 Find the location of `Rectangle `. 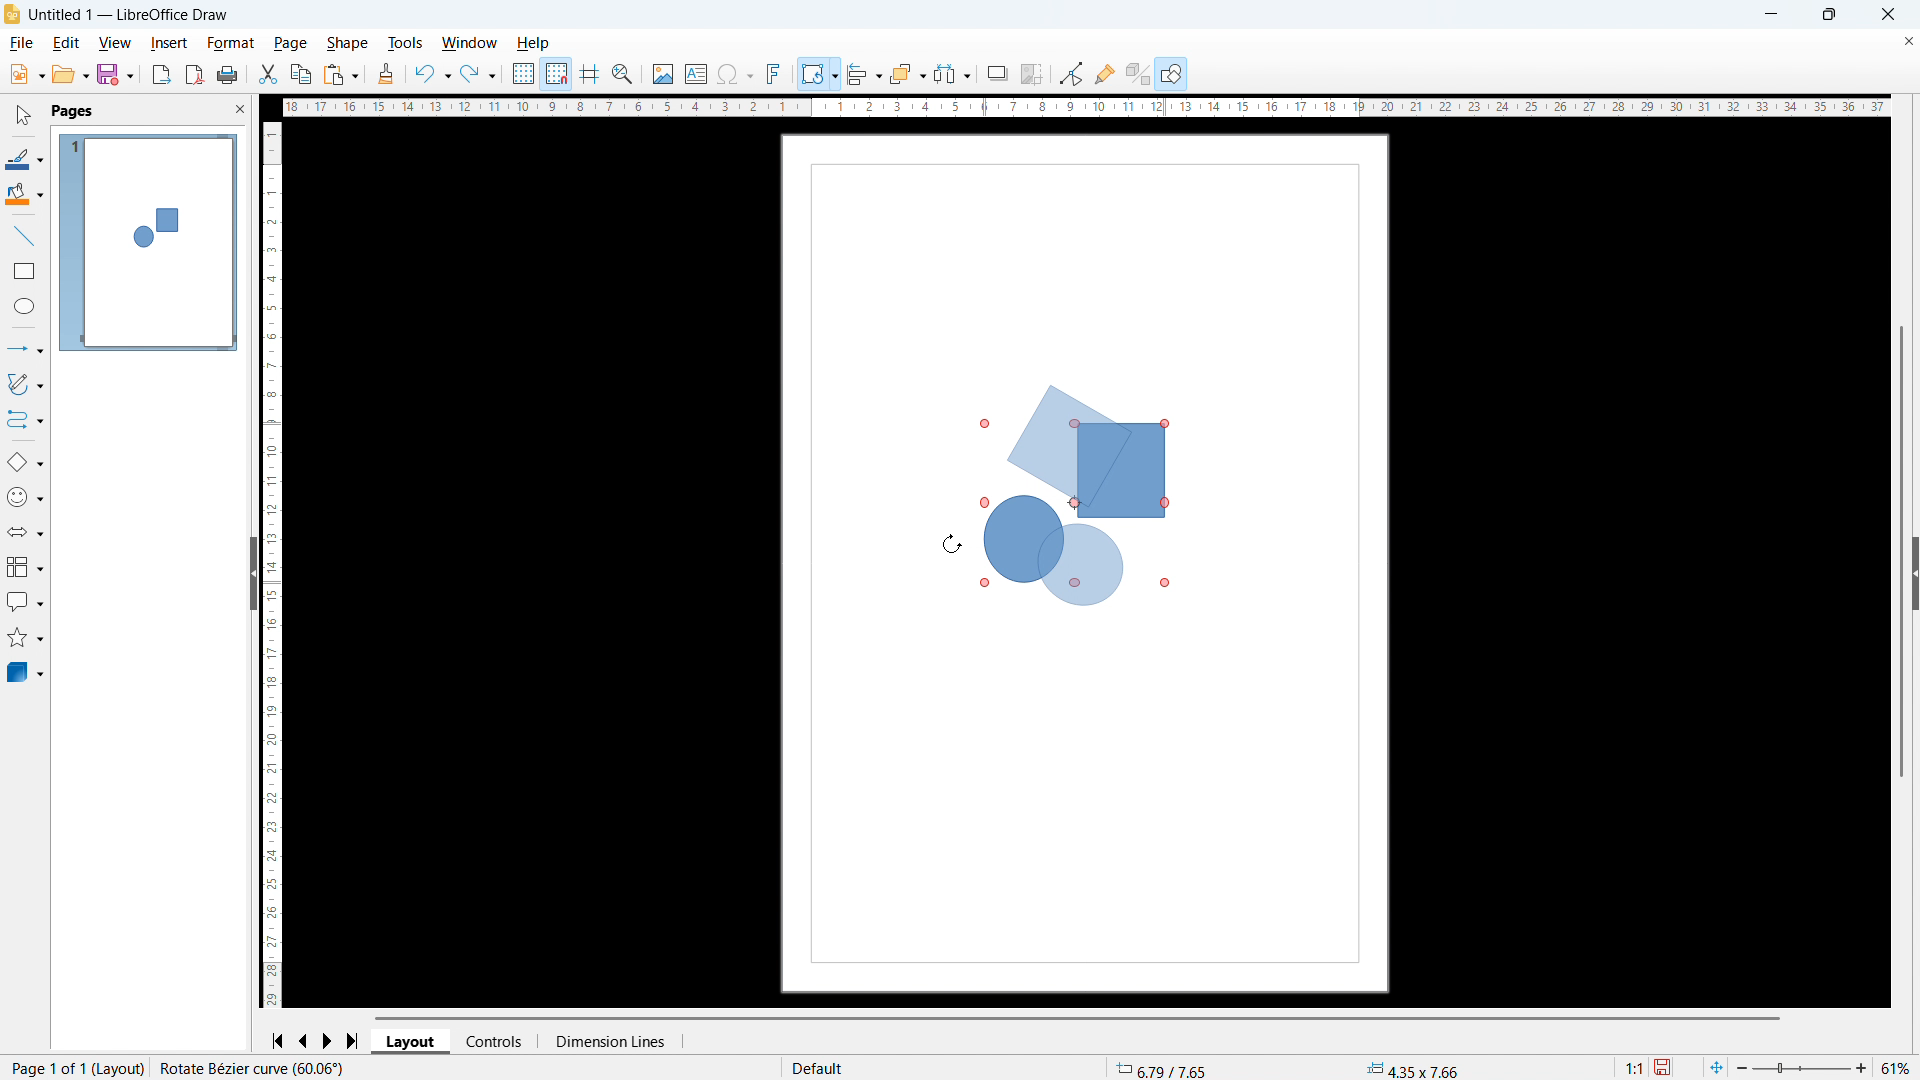

Rectangle  is located at coordinates (25, 271).